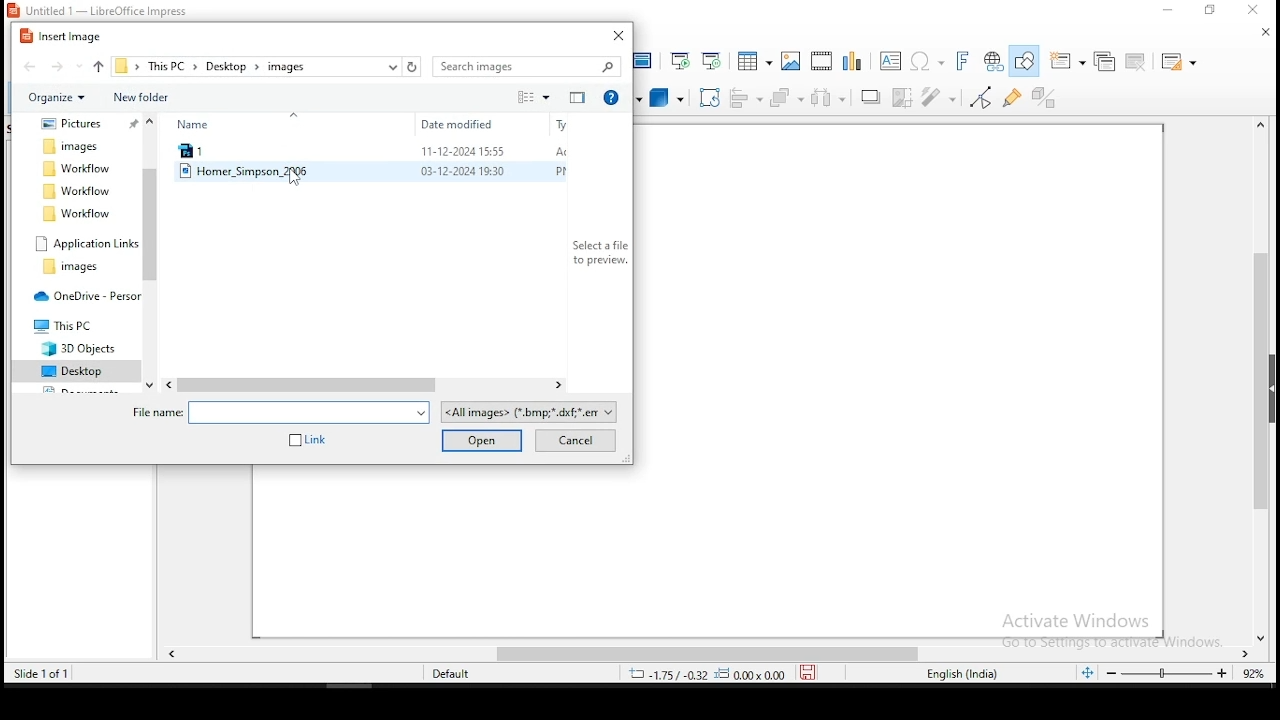 Image resolution: width=1280 pixels, height=720 pixels. I want to click on recent locations, so click(394, 66).